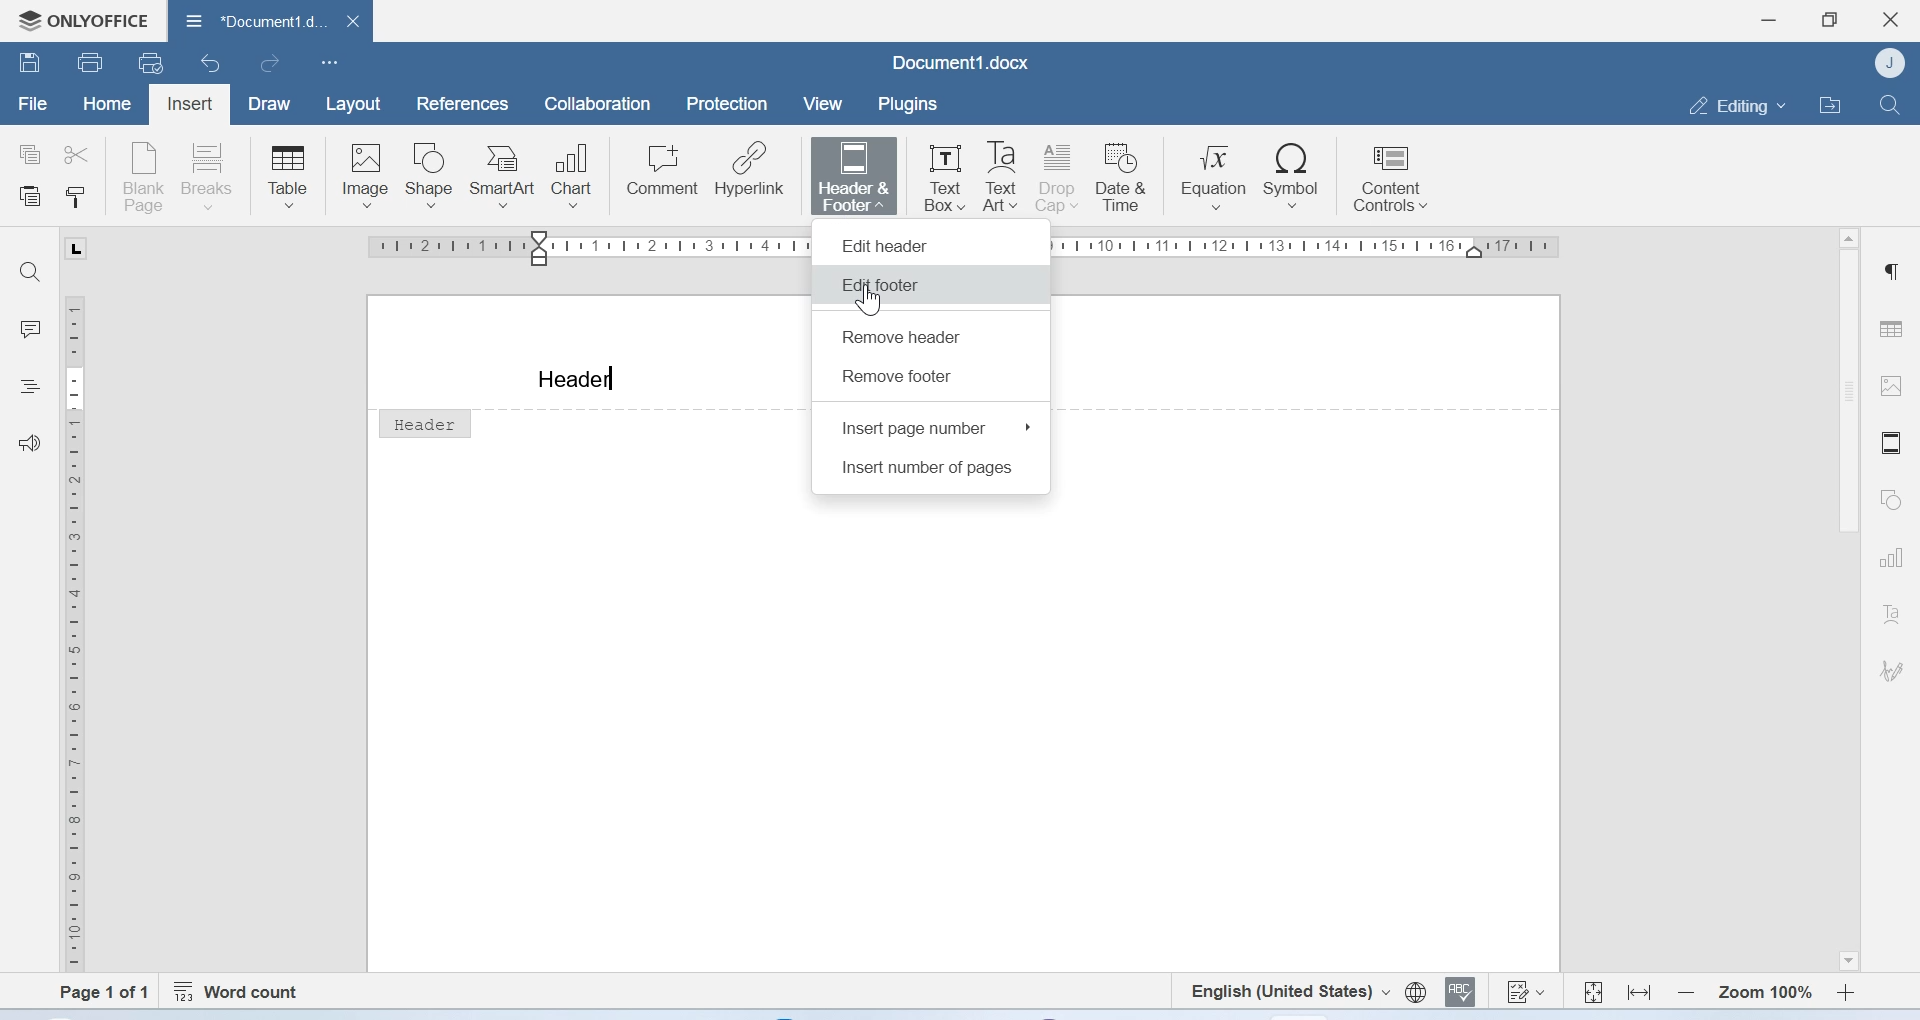 The height and width of the screenshot is (1020, 1920). Describe the element at coordinates (936, 427) in the screenshot. I see `Insert page number` at that location.